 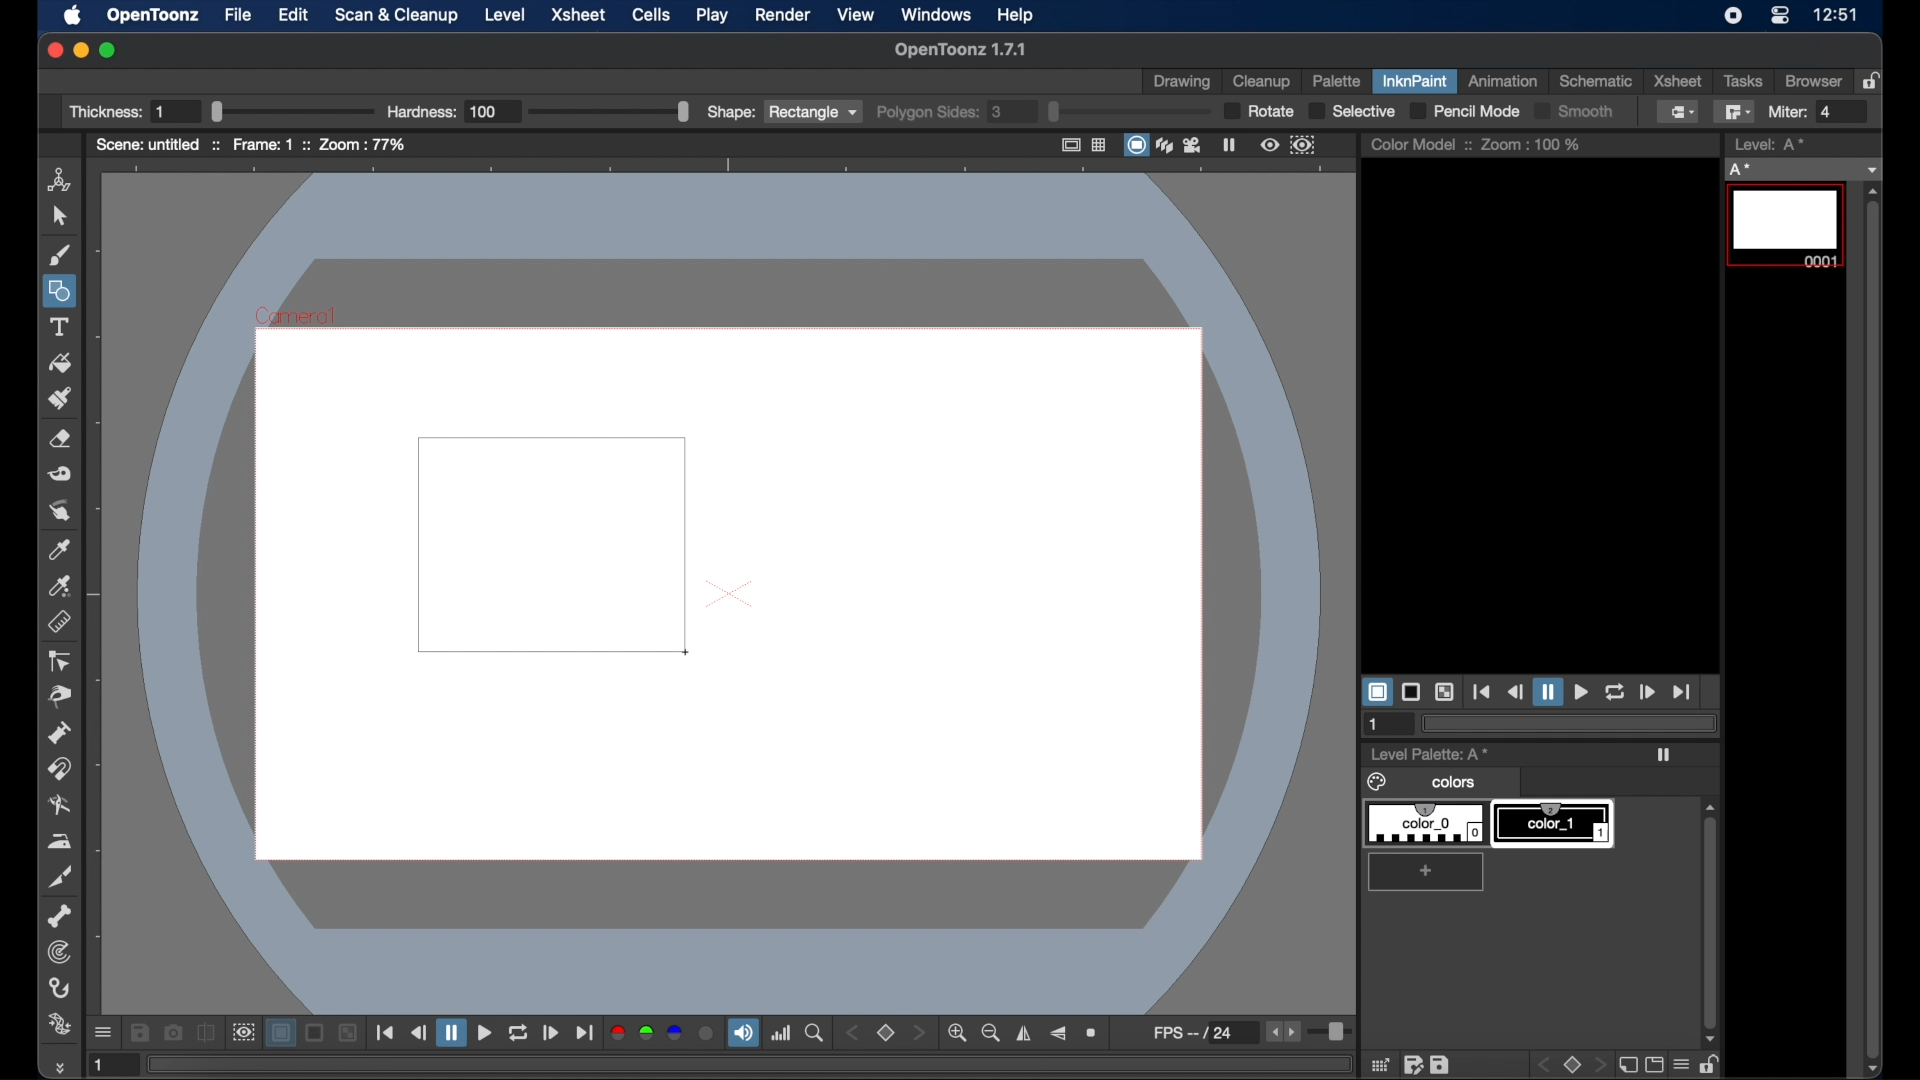 I want to click on scroll box, so click(x=1709, y=909).